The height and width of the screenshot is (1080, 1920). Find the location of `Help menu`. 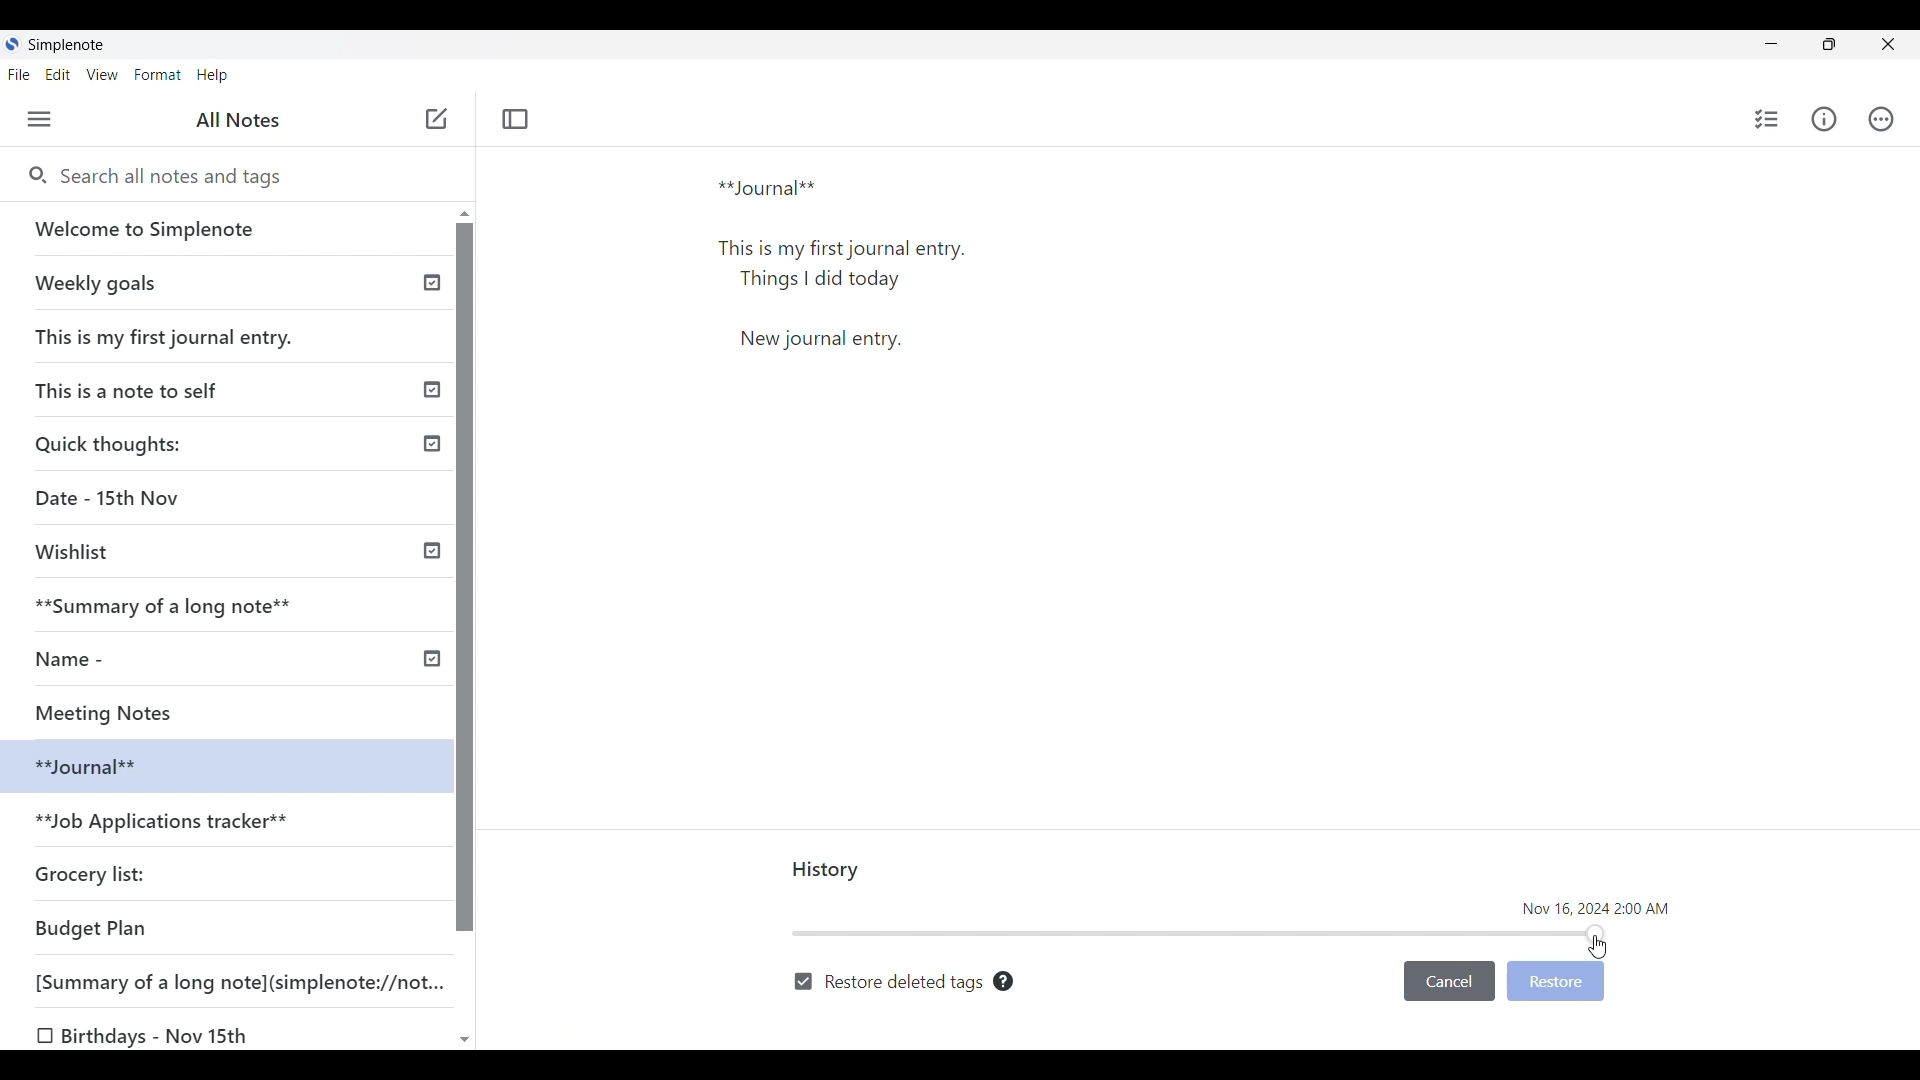

Help menu is located at coordinates (213, 76).